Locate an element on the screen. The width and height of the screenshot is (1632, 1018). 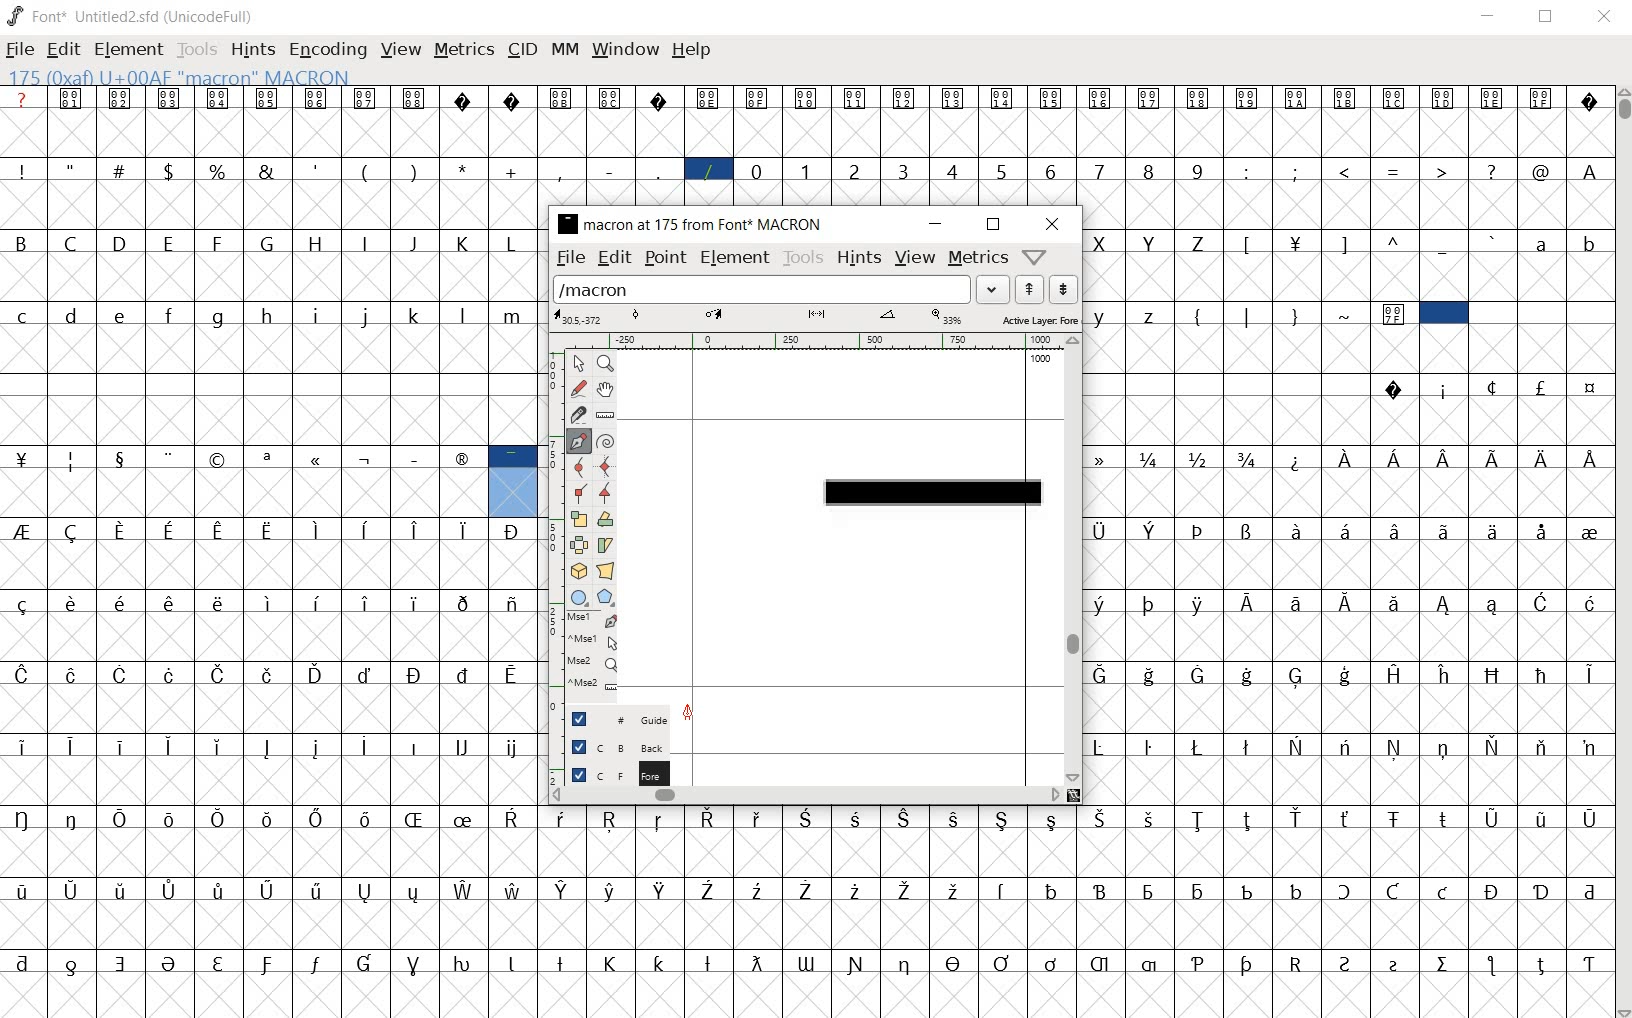
Help is located at coordinates (693, 50).